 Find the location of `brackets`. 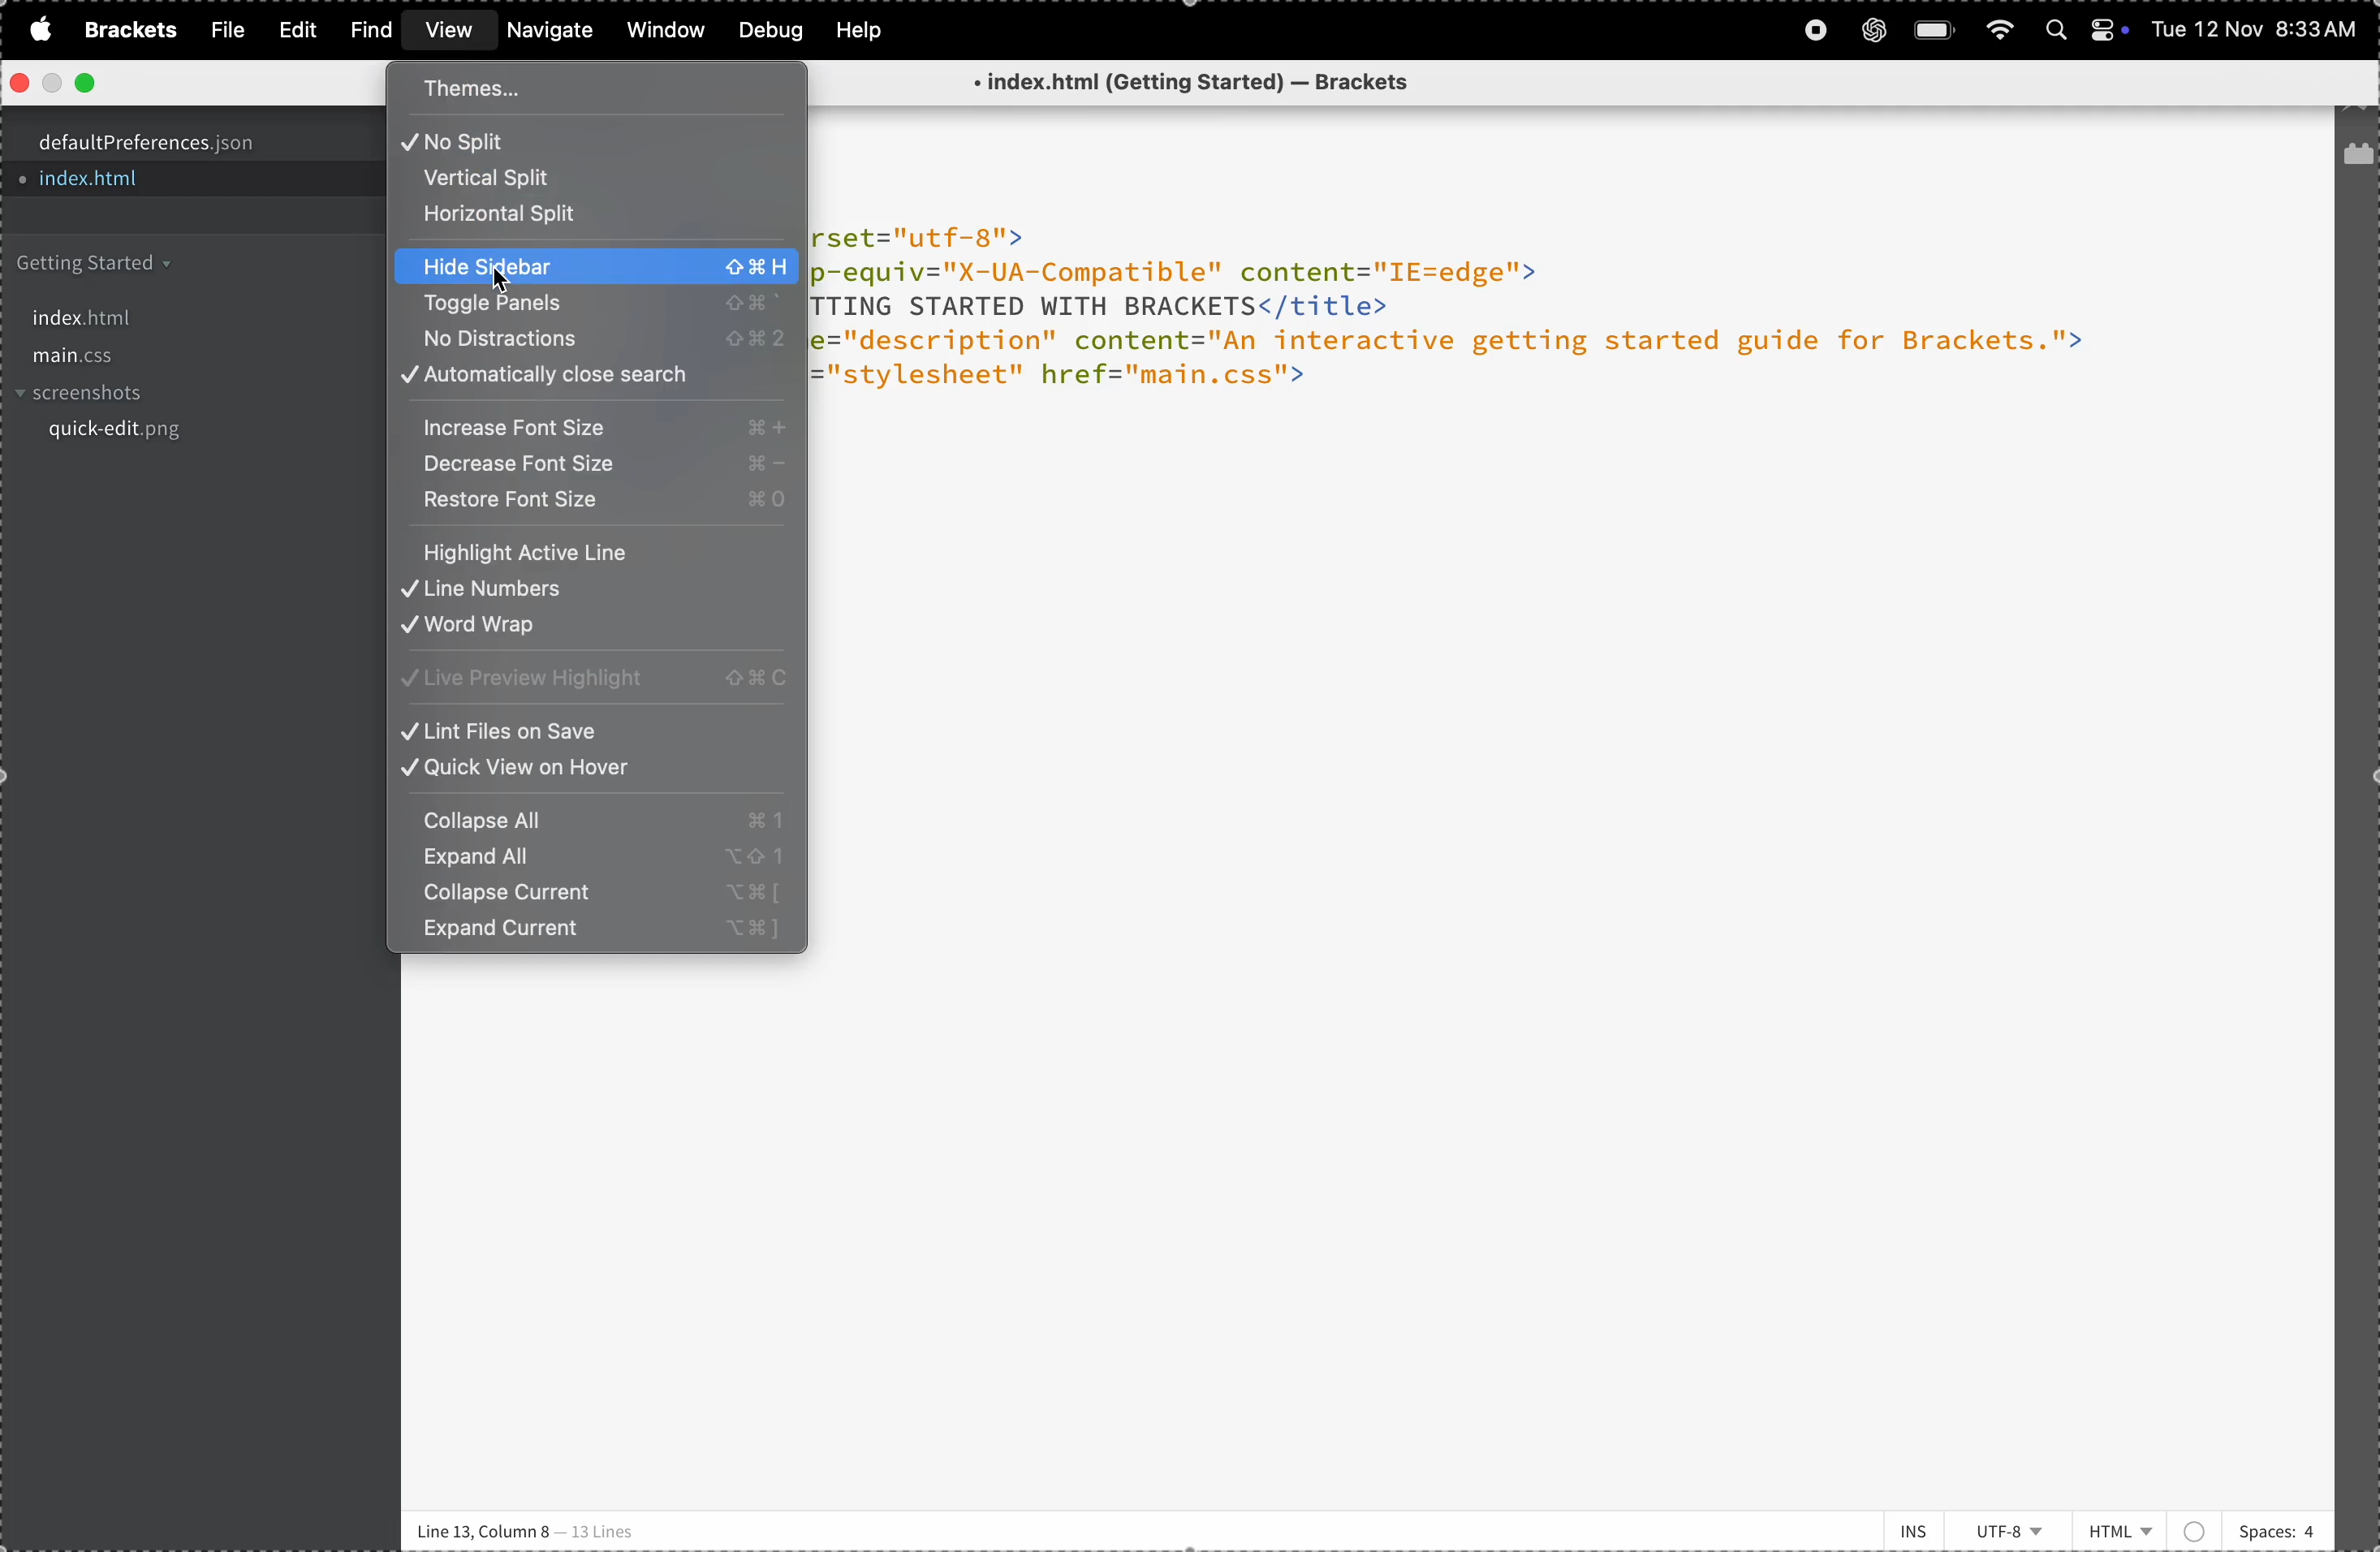

brackets is located at coordinates (125, 30).